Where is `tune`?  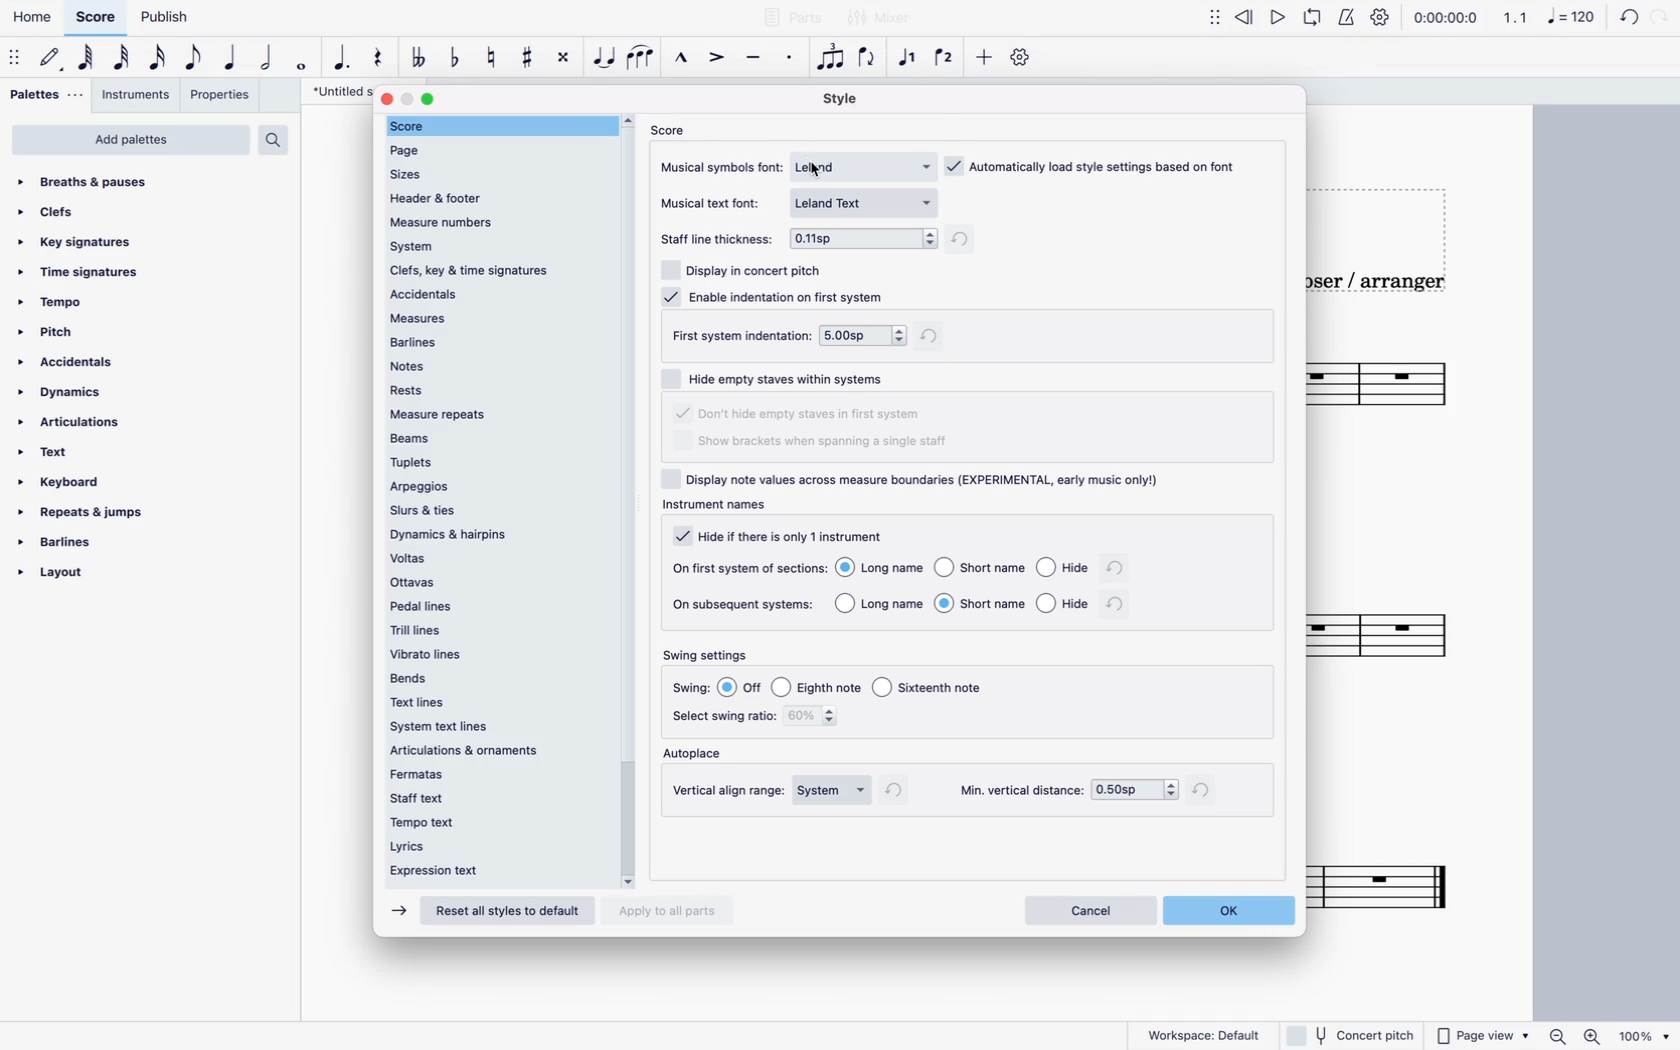 tune is located at coordinates (495, 55).